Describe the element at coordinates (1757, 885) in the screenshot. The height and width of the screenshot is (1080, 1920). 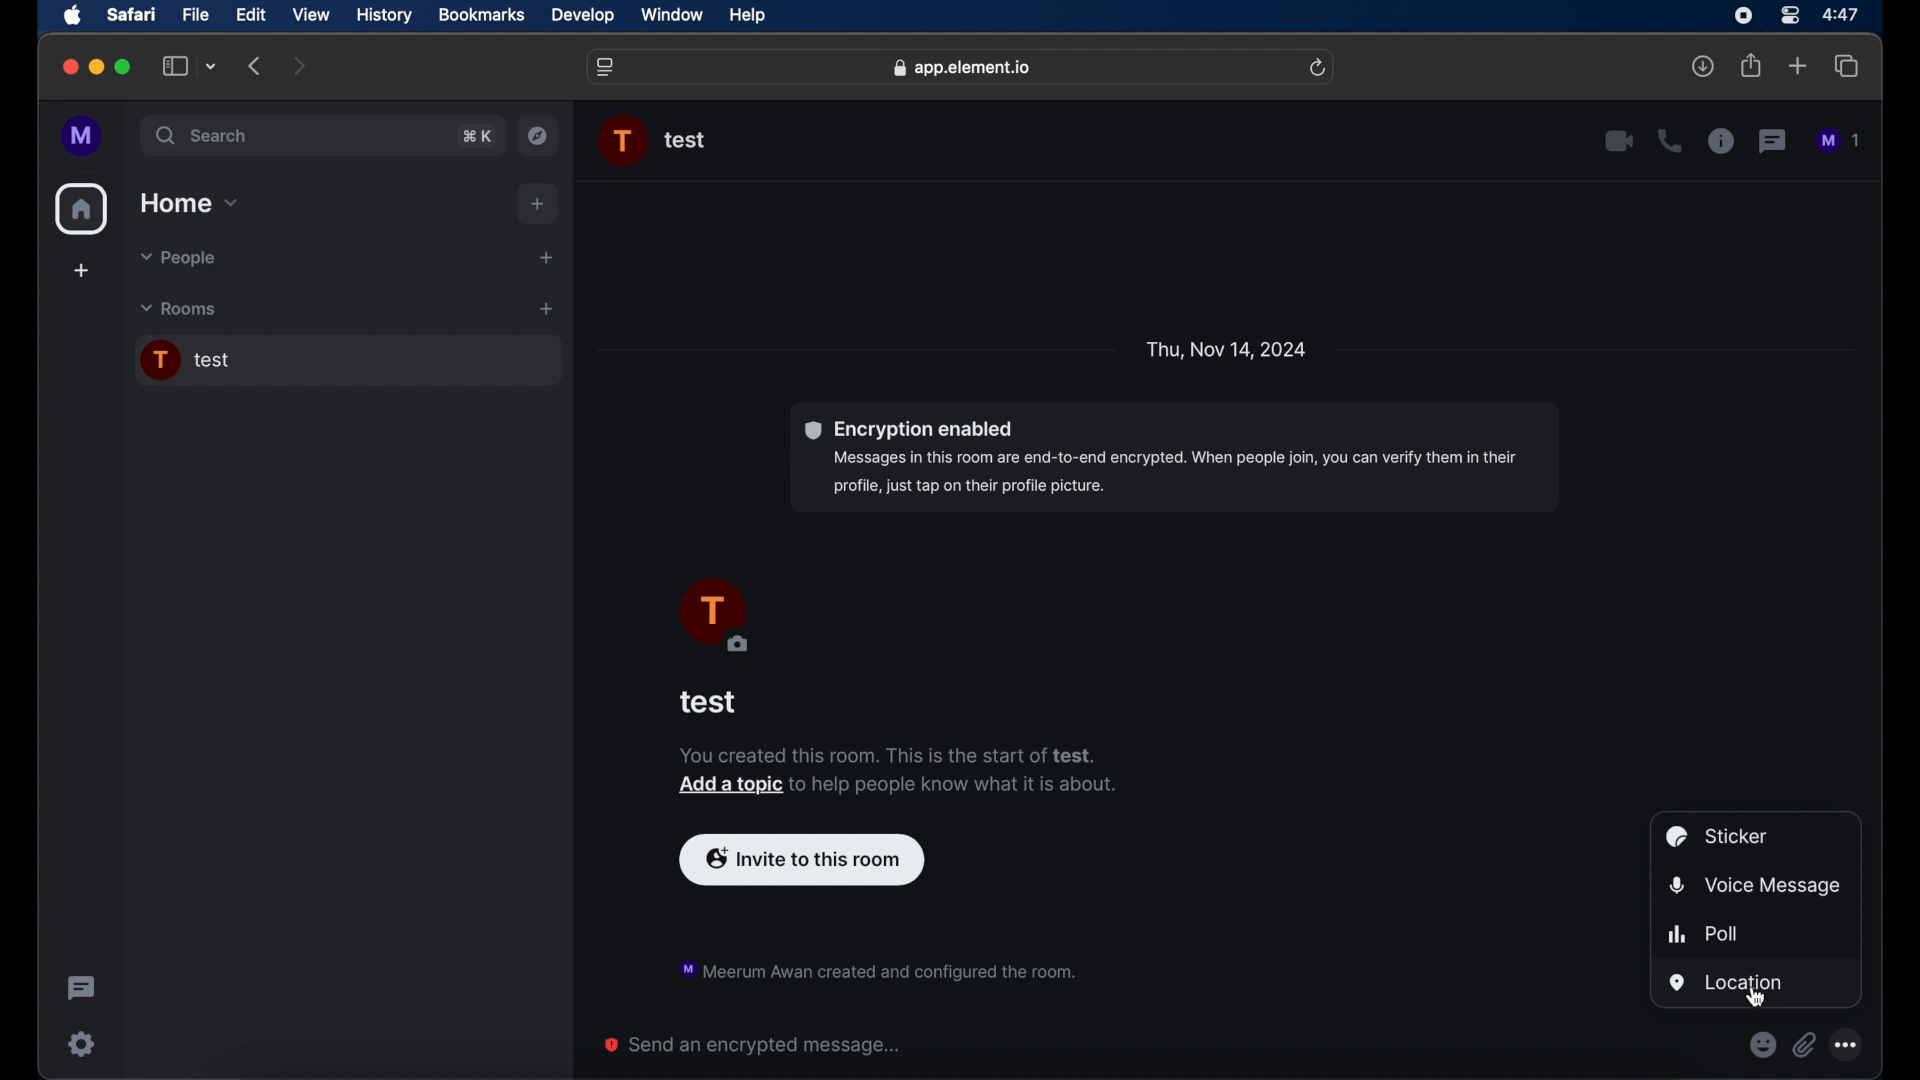
I see `voice message` at that location.